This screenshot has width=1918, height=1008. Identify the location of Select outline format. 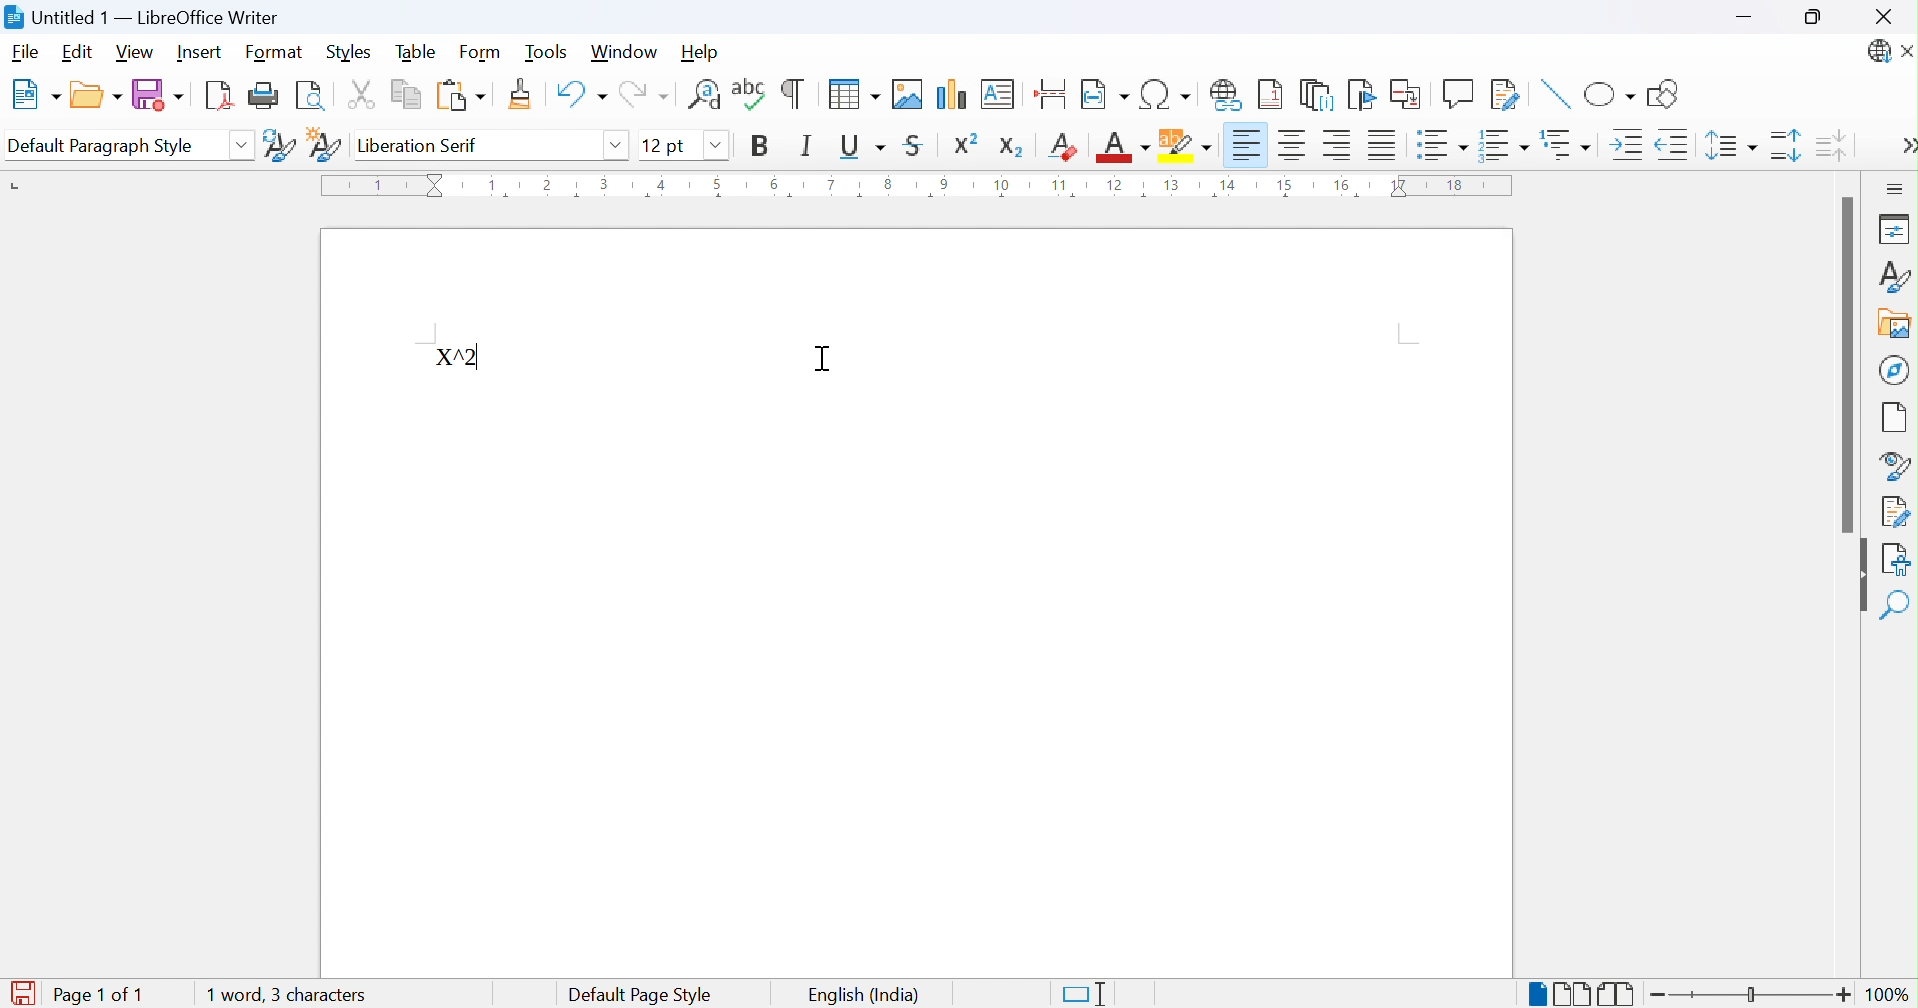
(1565, 142).